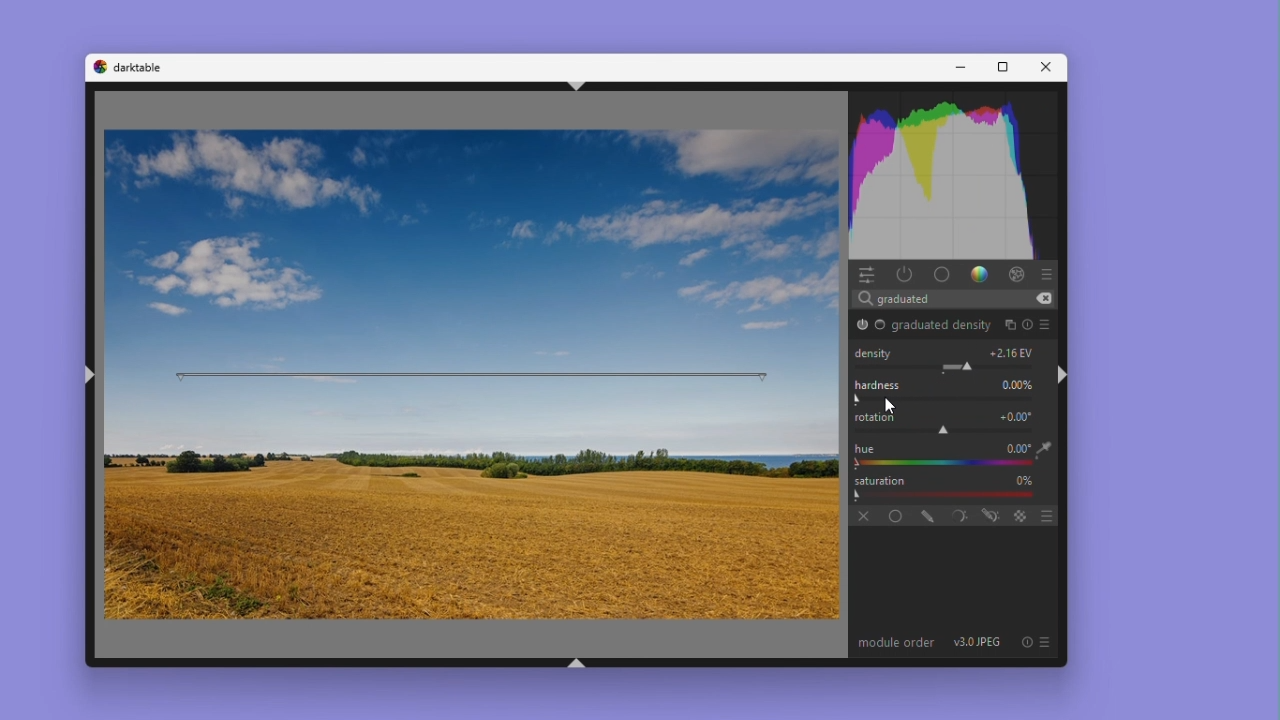 This screenshot has width=1280, height=720. What do you see at coordinates (949, 367) in the screenshot?
I see `Module Parameter Adjustment Slider` at bounding box center [949, 367].